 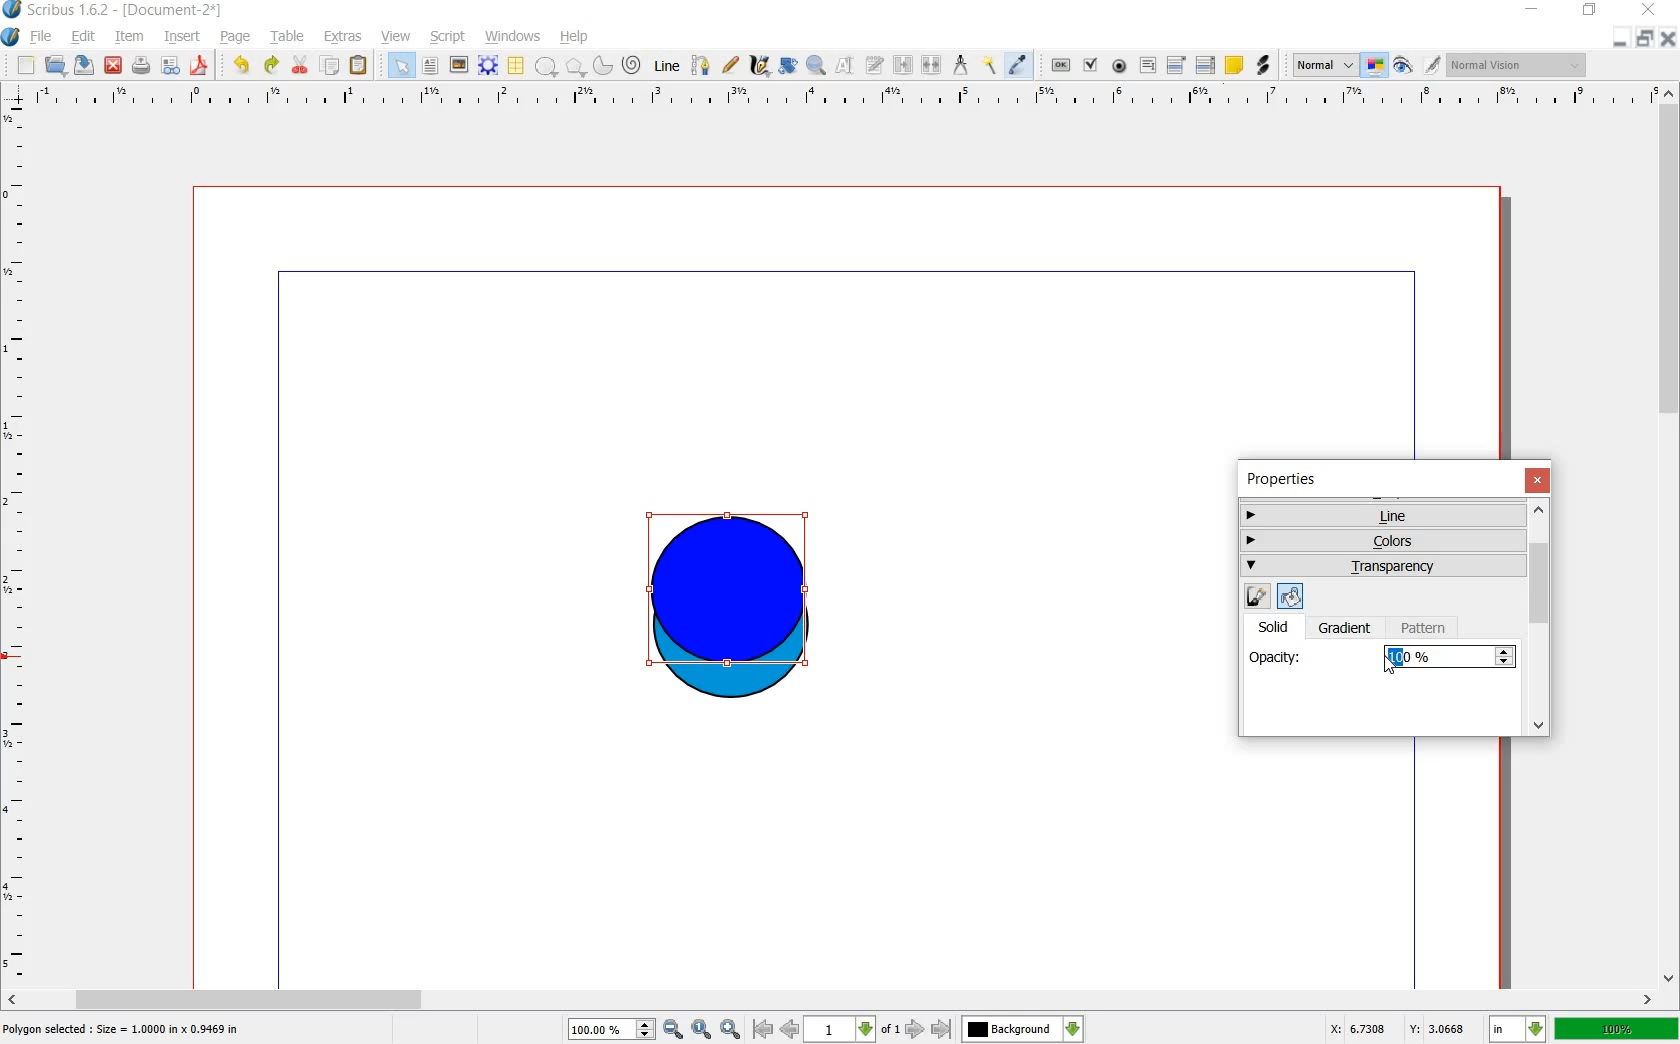 What do you see at coordinates (574, 37) in the screenshot?
I see `help` at bounding box center [574, 37].